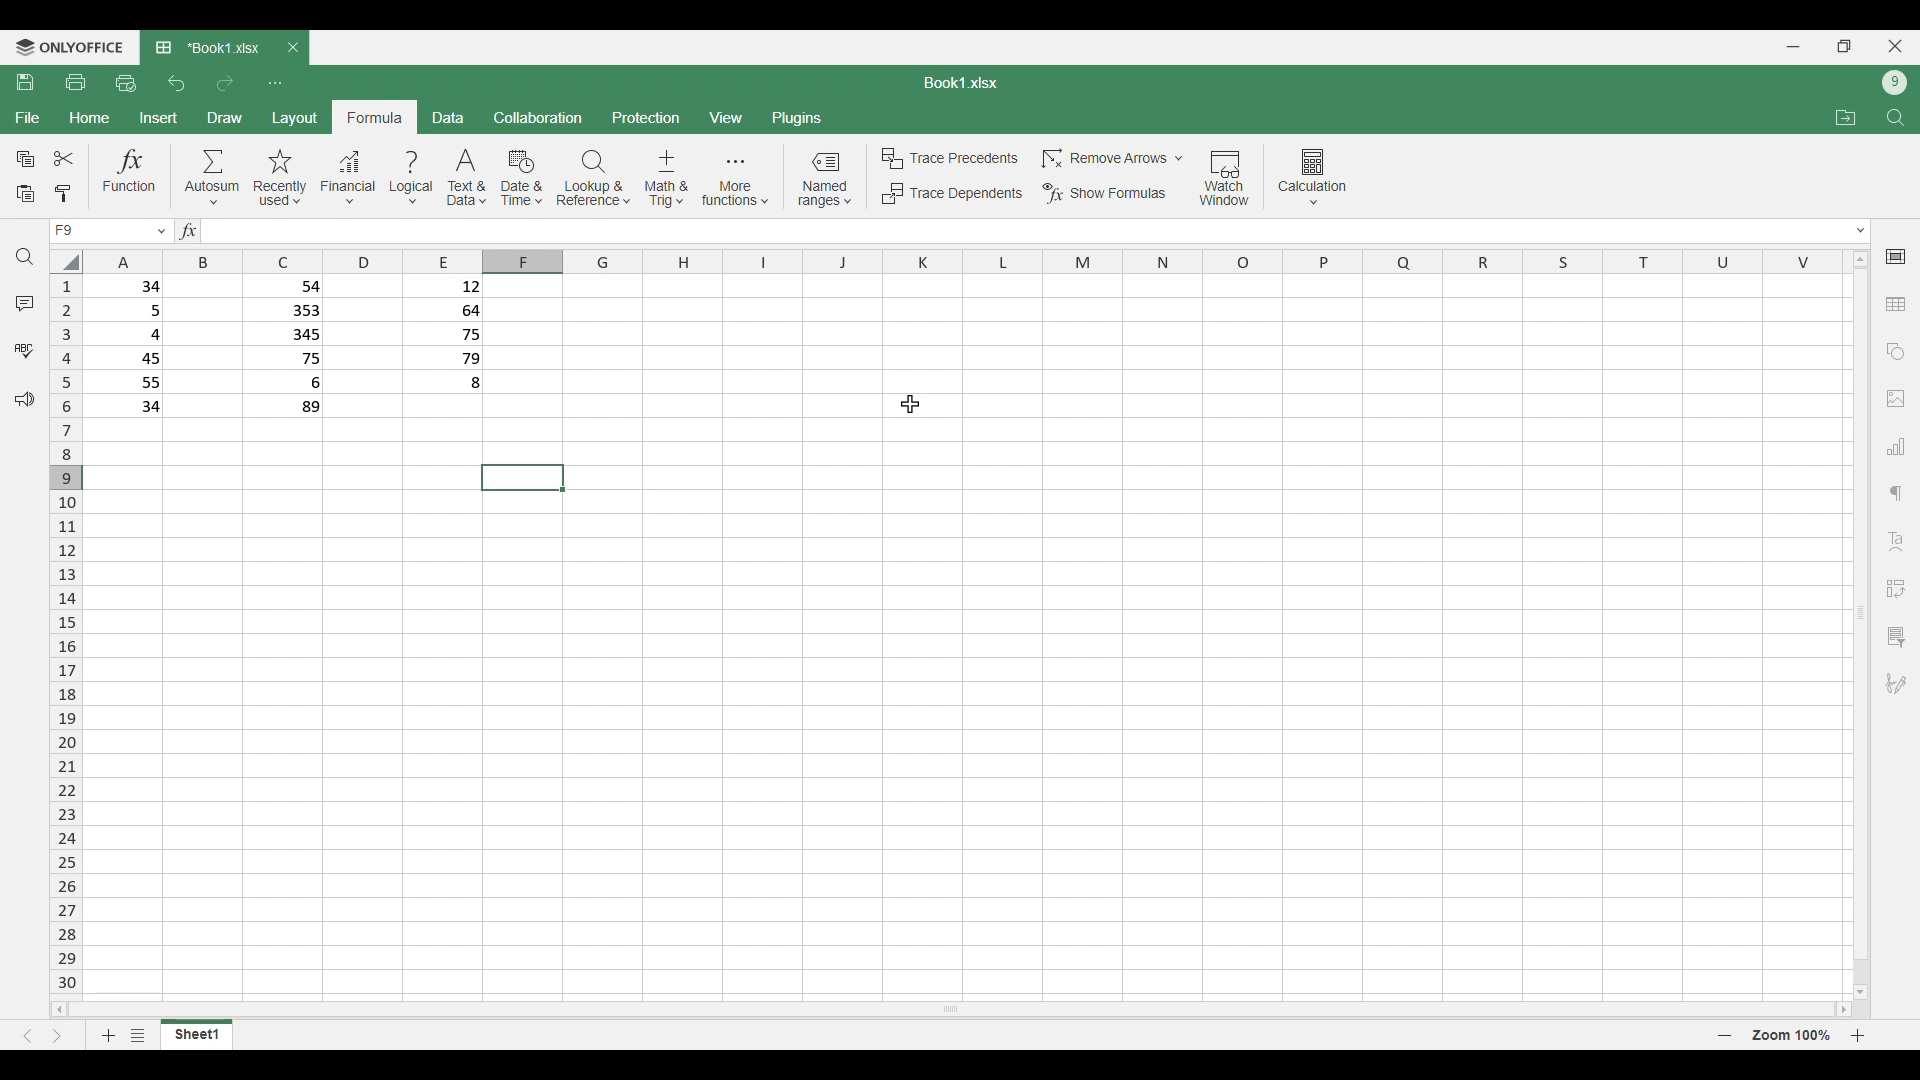  I want to click on Current tab, so click(208, 49).